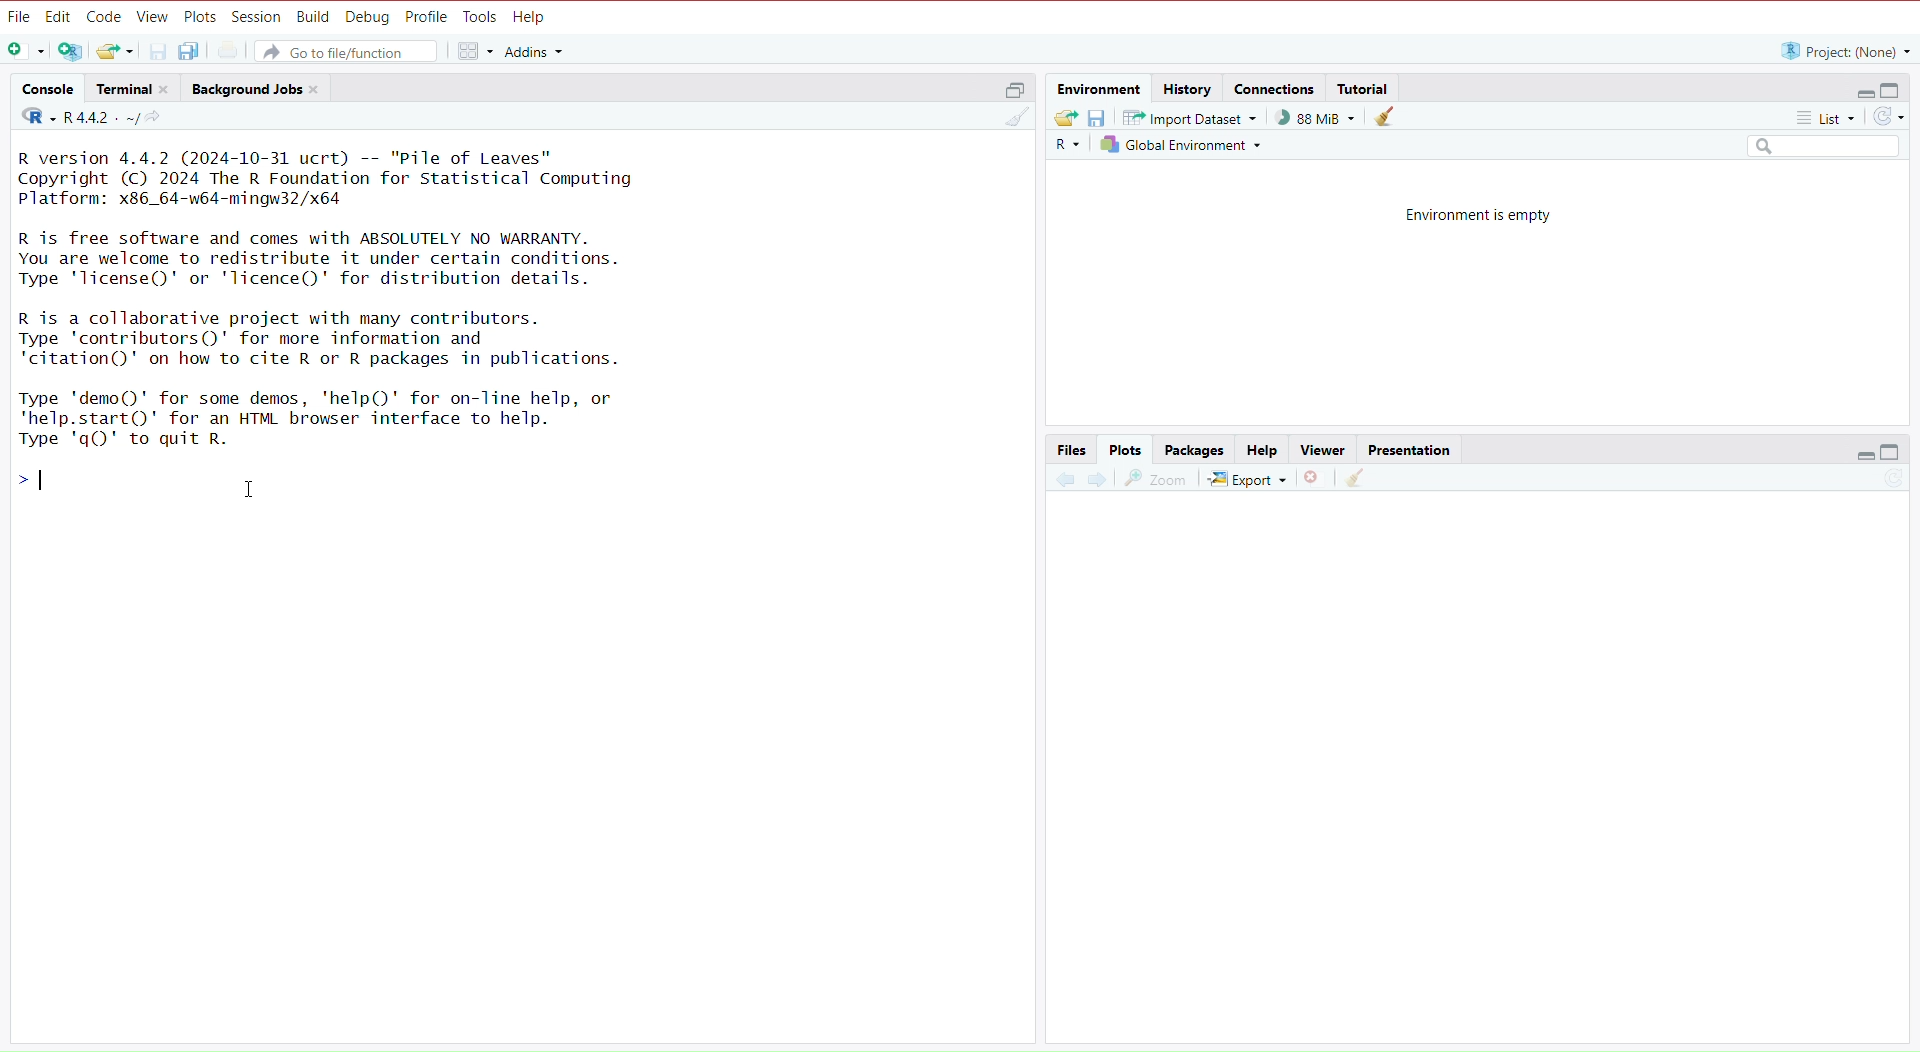 This screenshot has width=1920, height=1052. What do you see at coordinates (20, 16) in the screenshot?
I see `File` at bounding box center [20, 16].